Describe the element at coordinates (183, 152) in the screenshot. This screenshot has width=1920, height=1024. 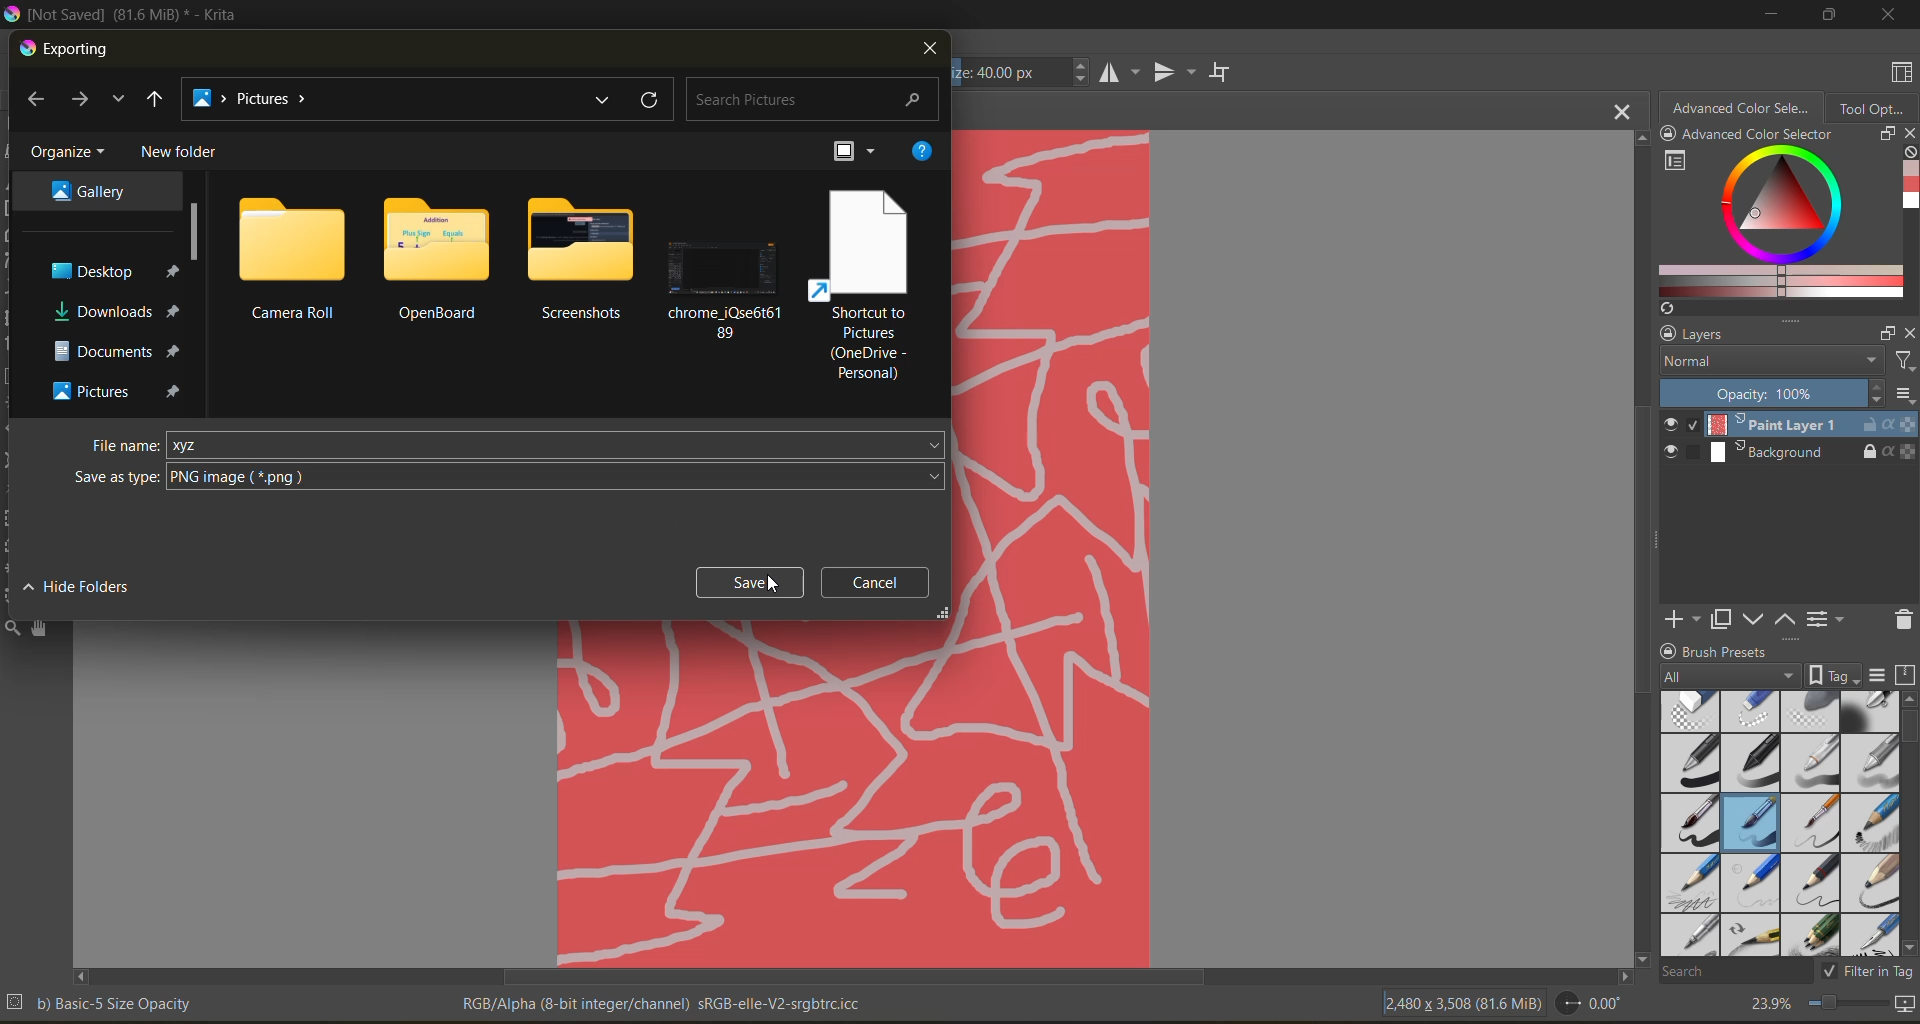
I see `new folder` at that location.